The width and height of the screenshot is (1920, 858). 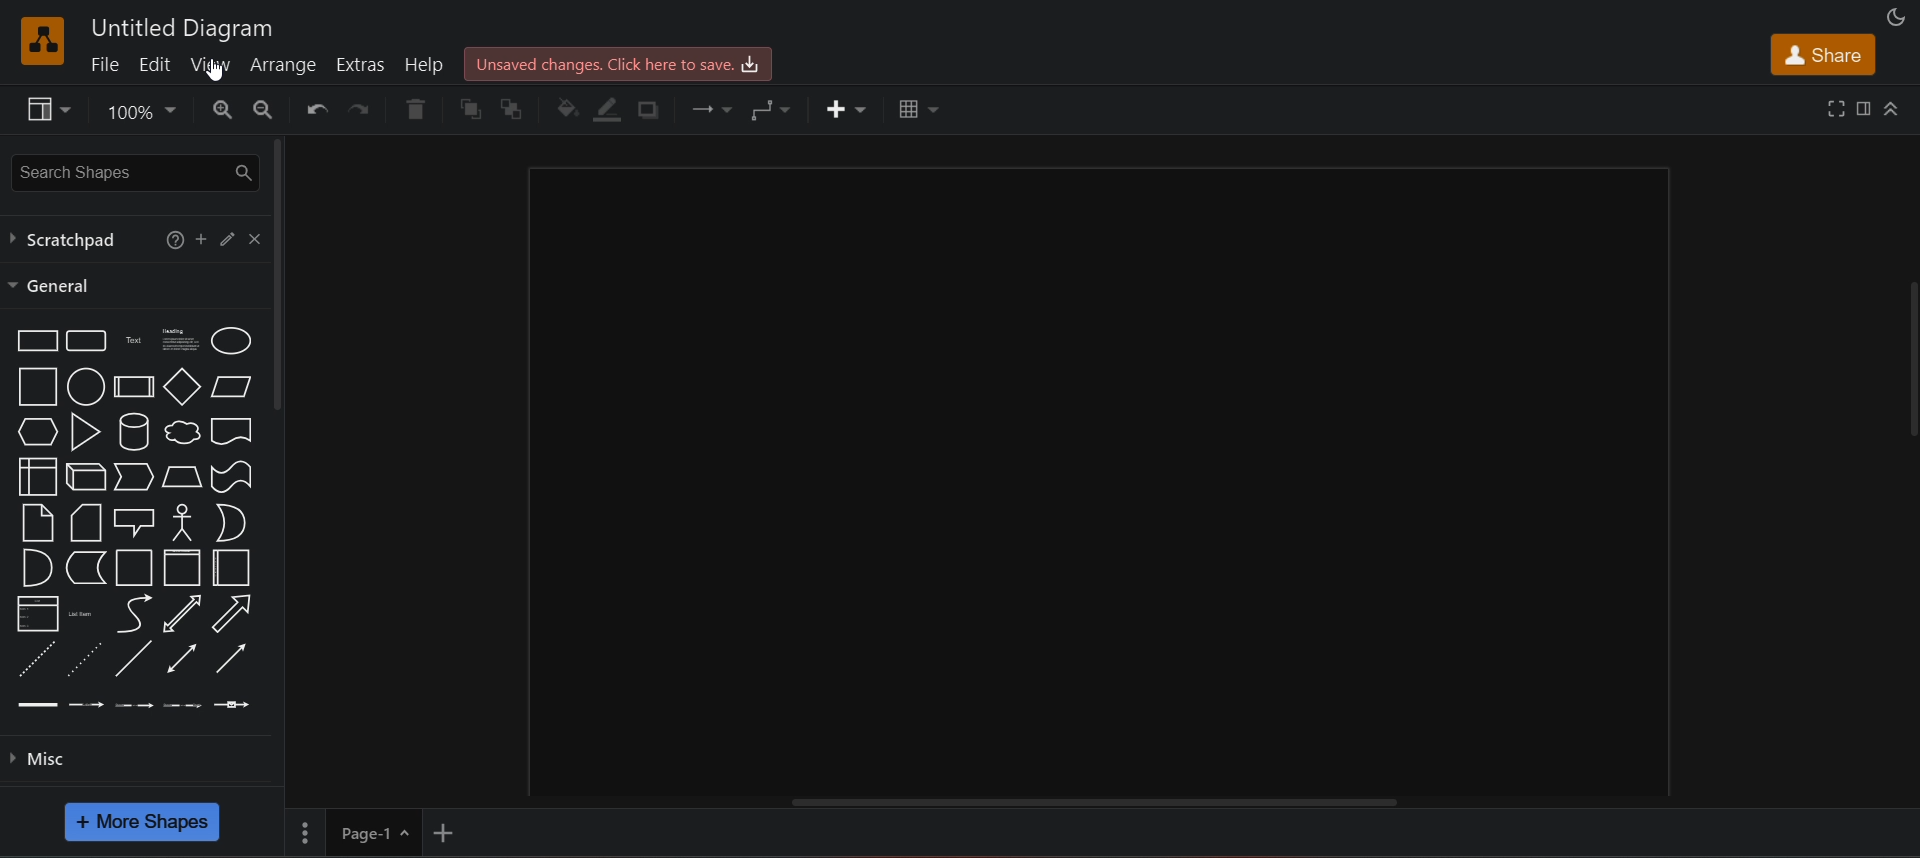 I want to click on appearance, so click(x=1894, y=17).